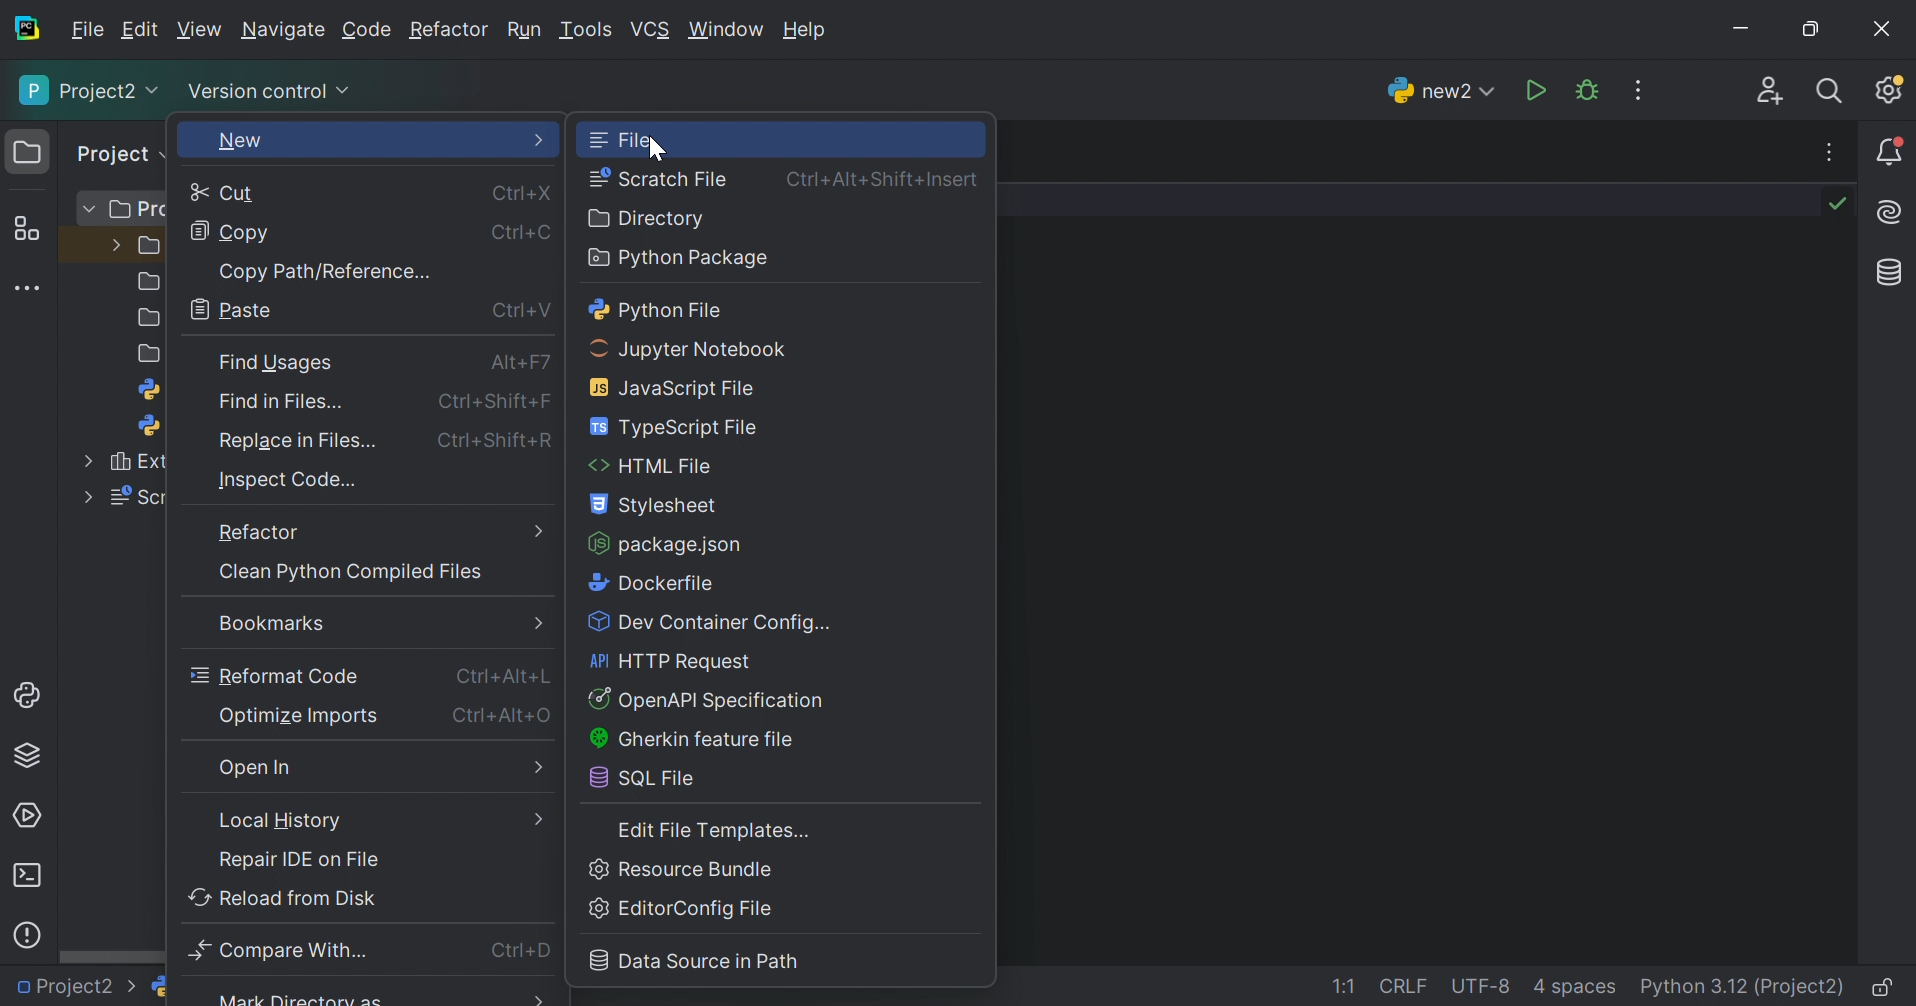  Describe the element at coordinates (26, 287) in the screenshot. I see `More tool windows` at that location.